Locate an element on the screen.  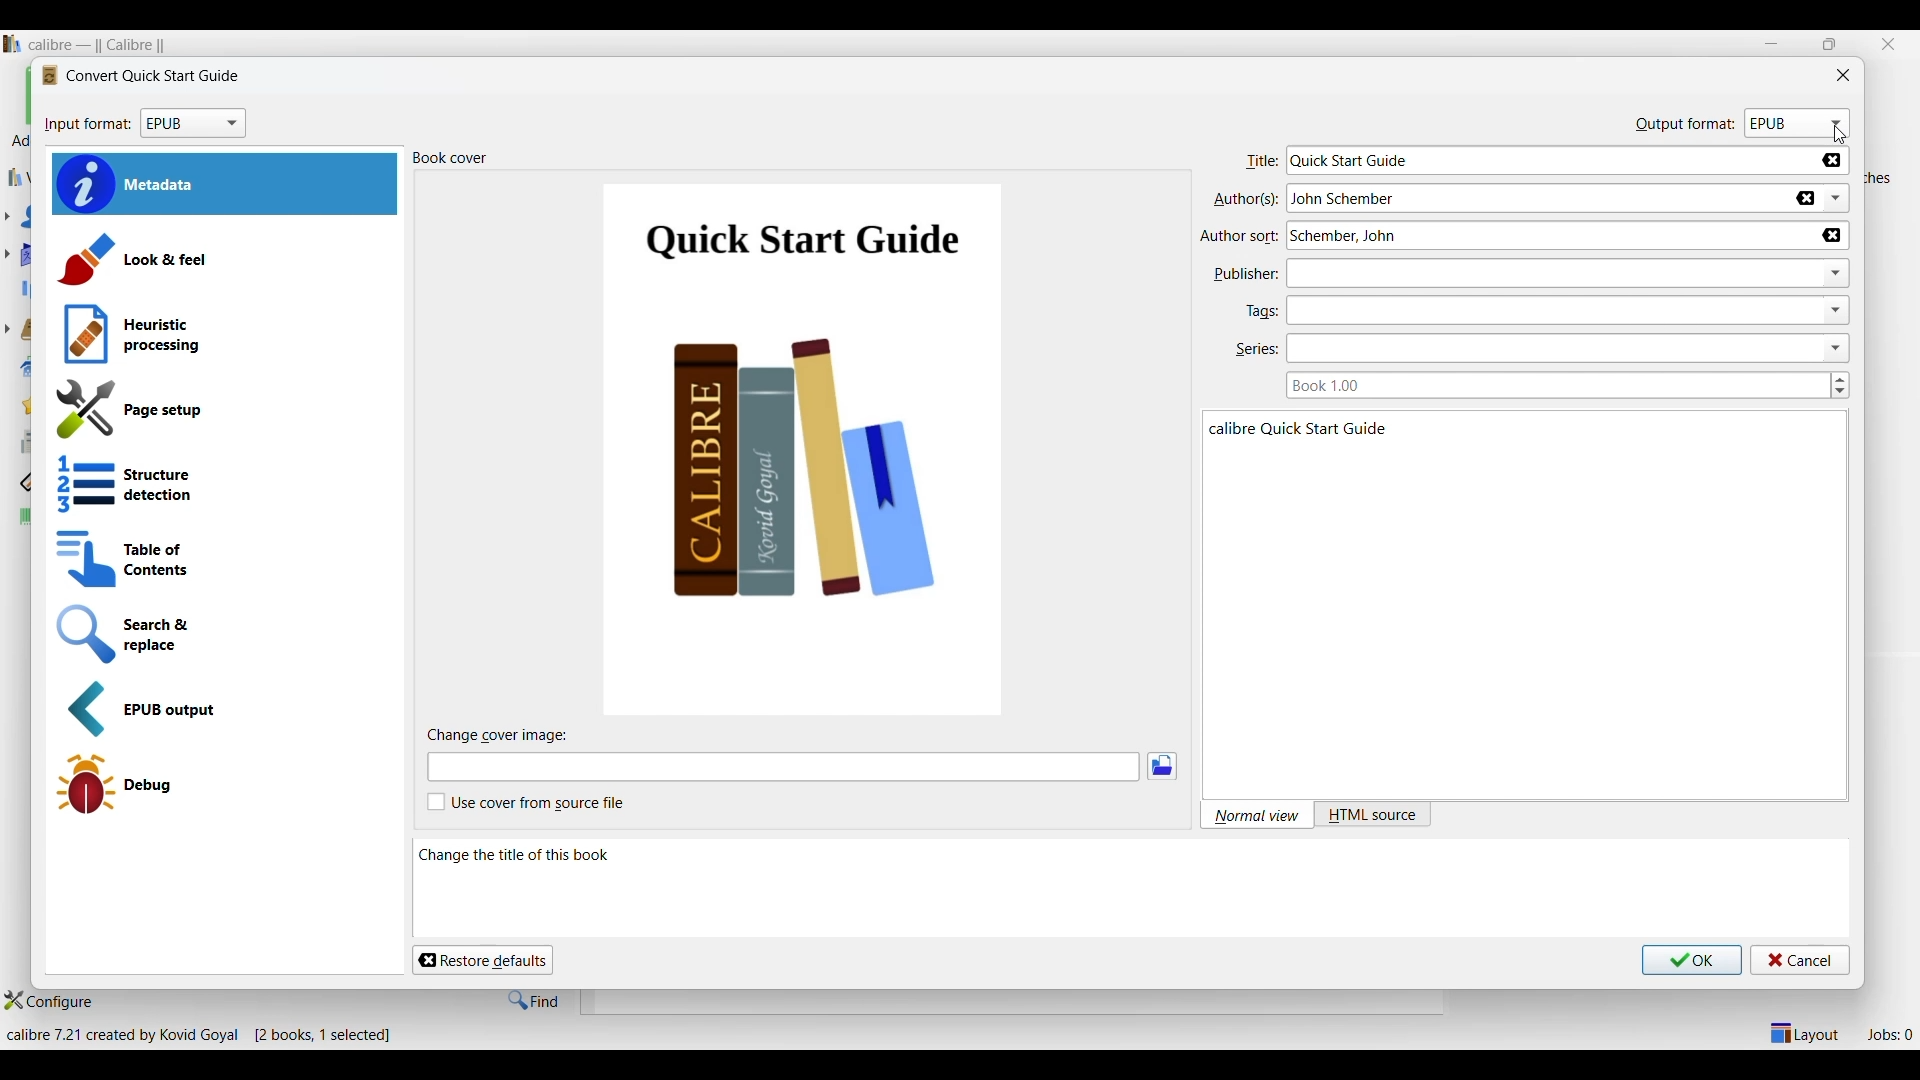
Restore defaults is located at coordinates (482, 960).